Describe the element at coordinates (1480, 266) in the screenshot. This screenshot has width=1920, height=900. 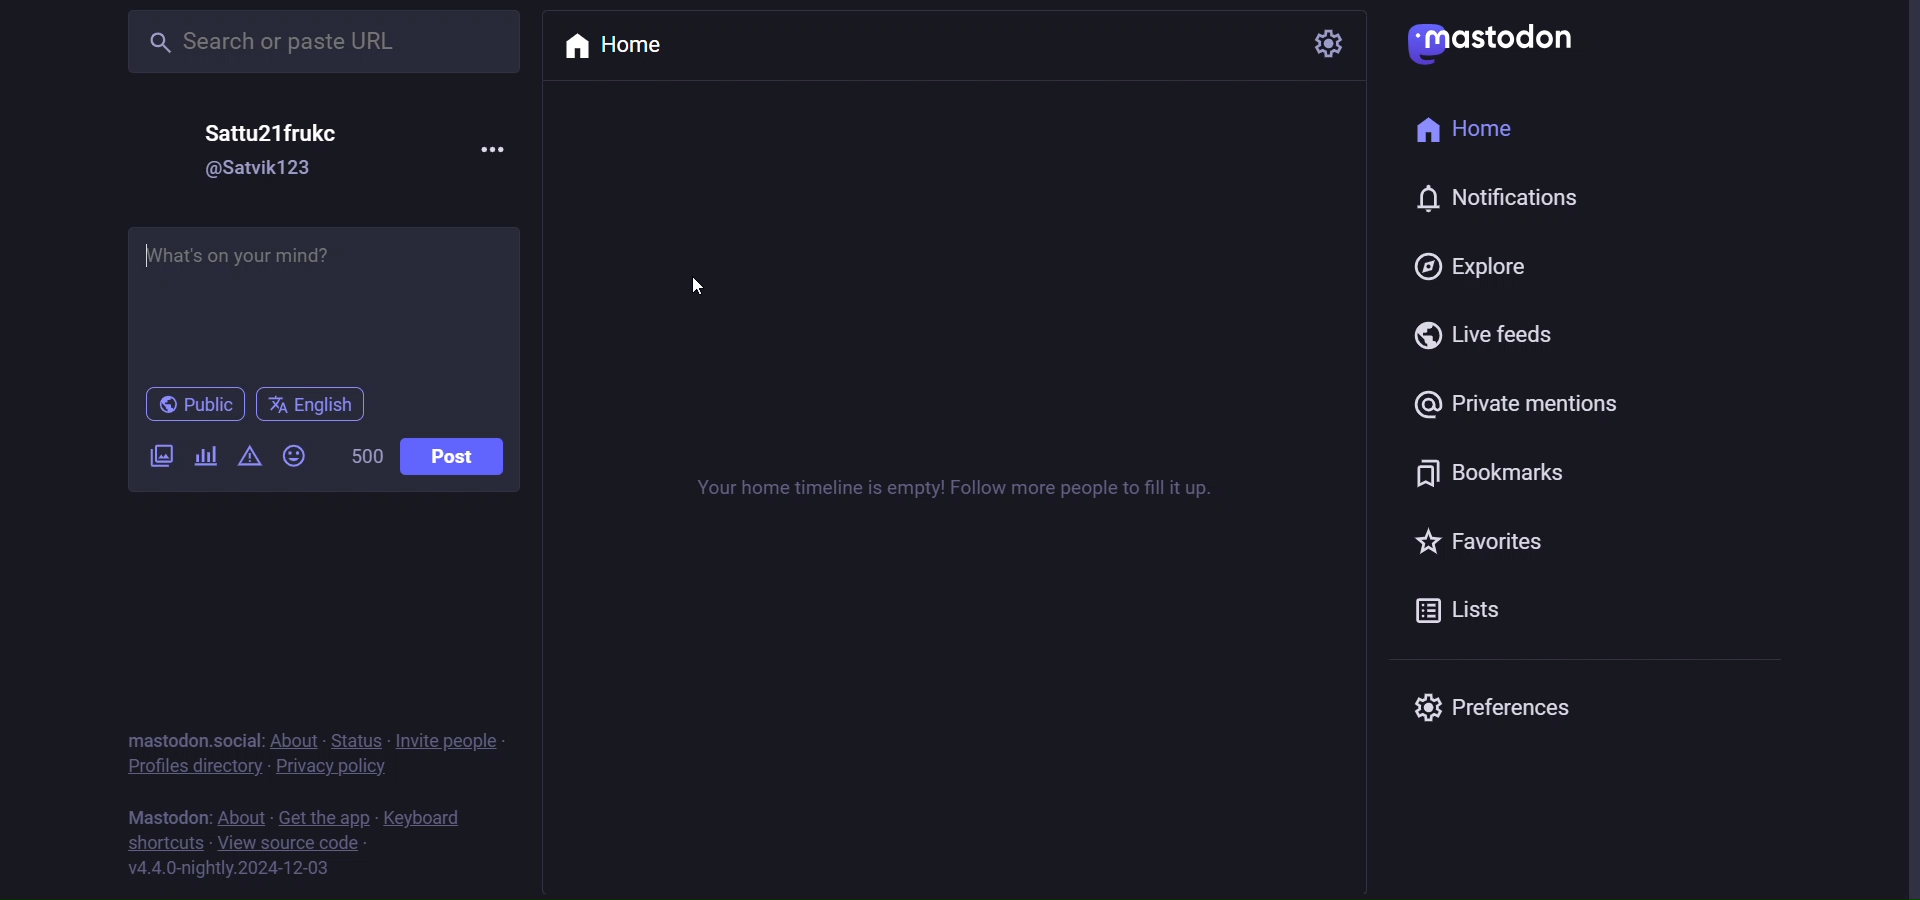
I see `explore` at that location.